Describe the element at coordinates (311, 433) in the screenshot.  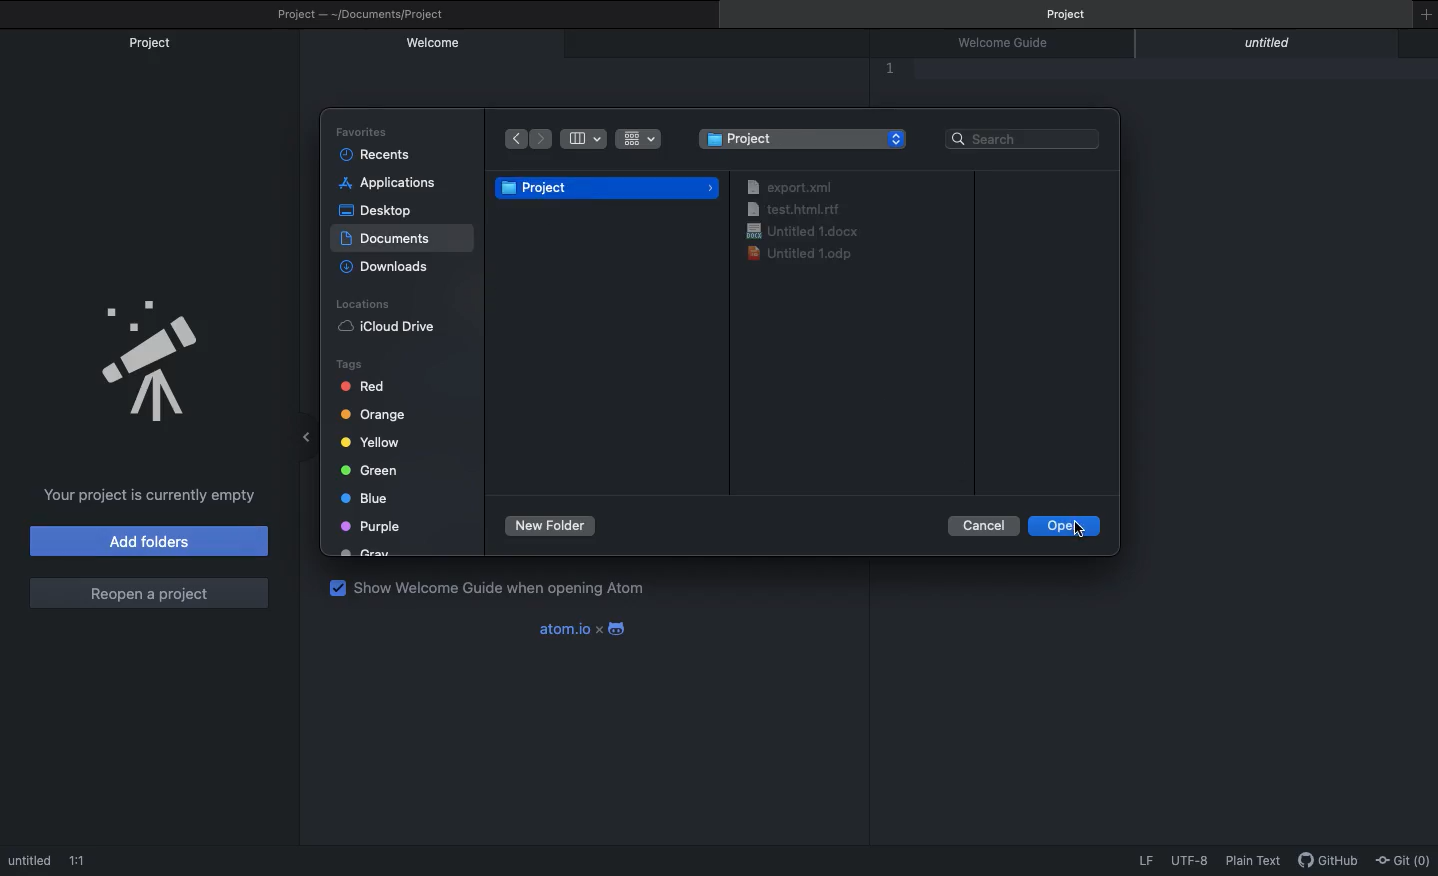
I see `Minimize` at that location.